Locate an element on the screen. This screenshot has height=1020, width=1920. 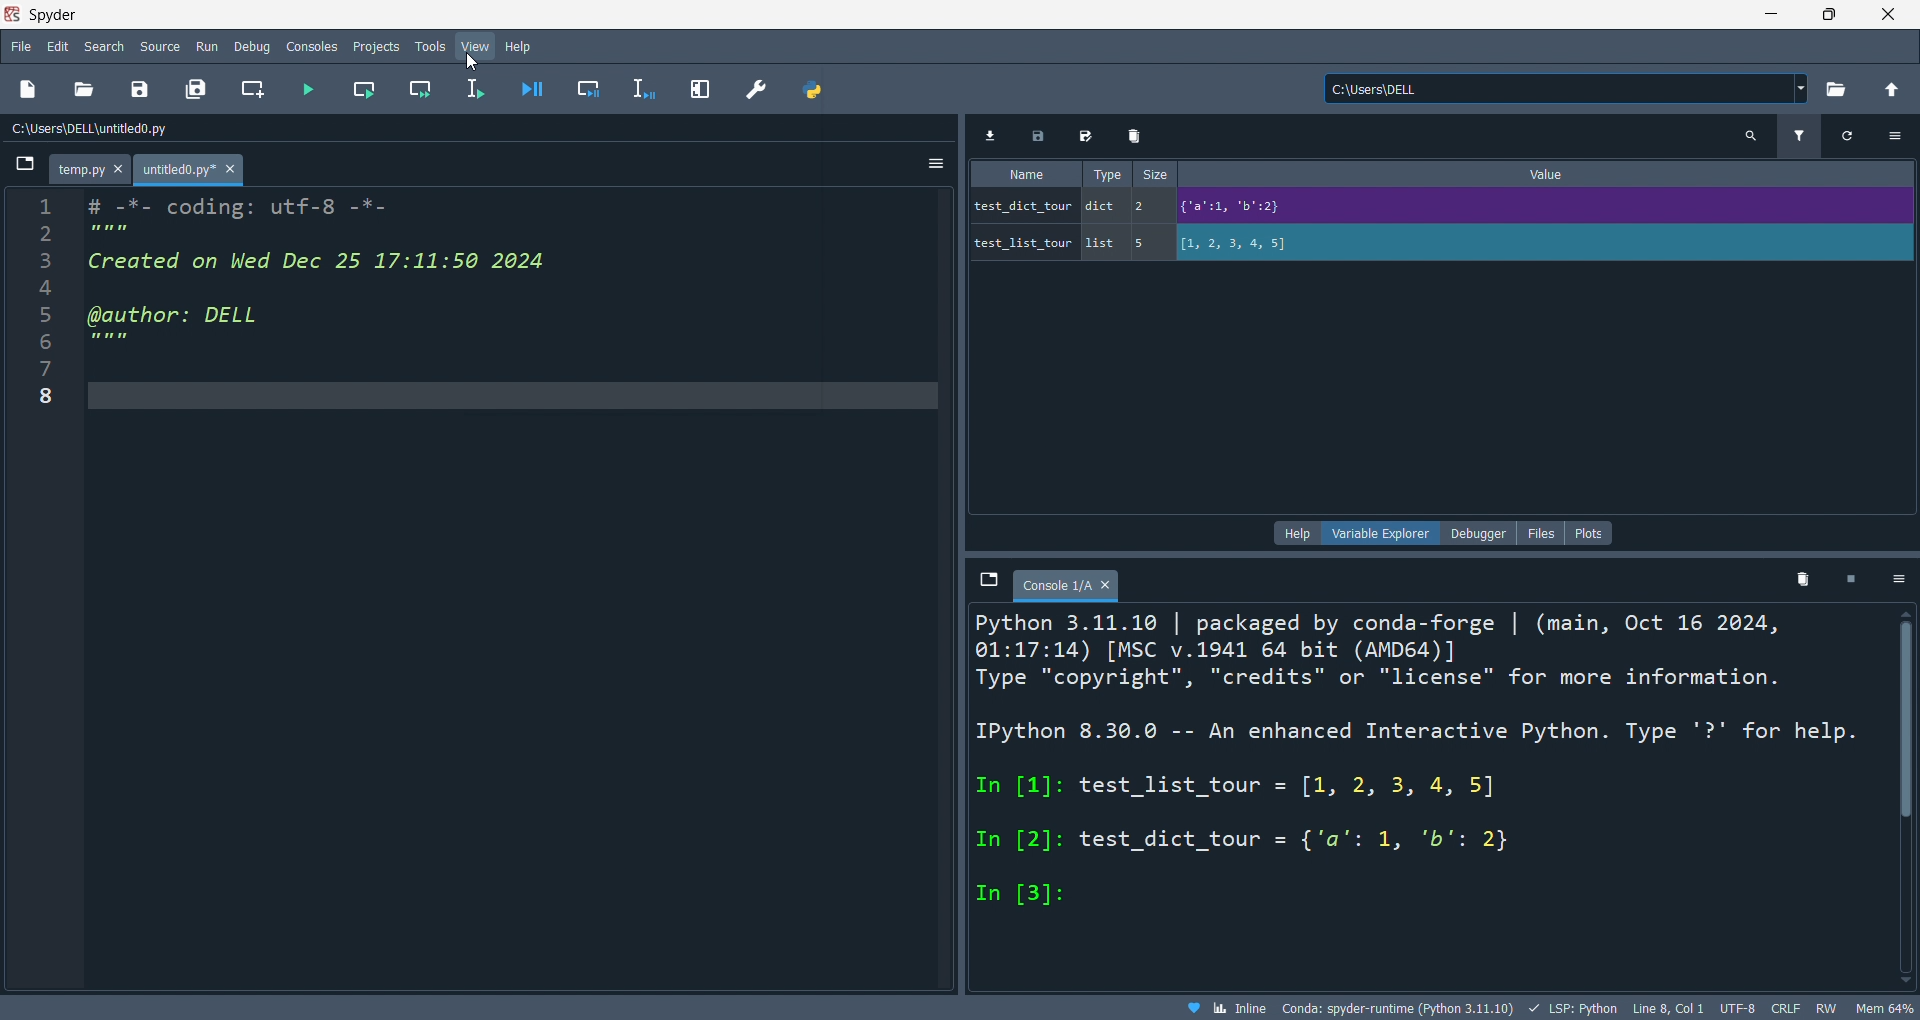
variable name is located at coordinates (1022, 240).